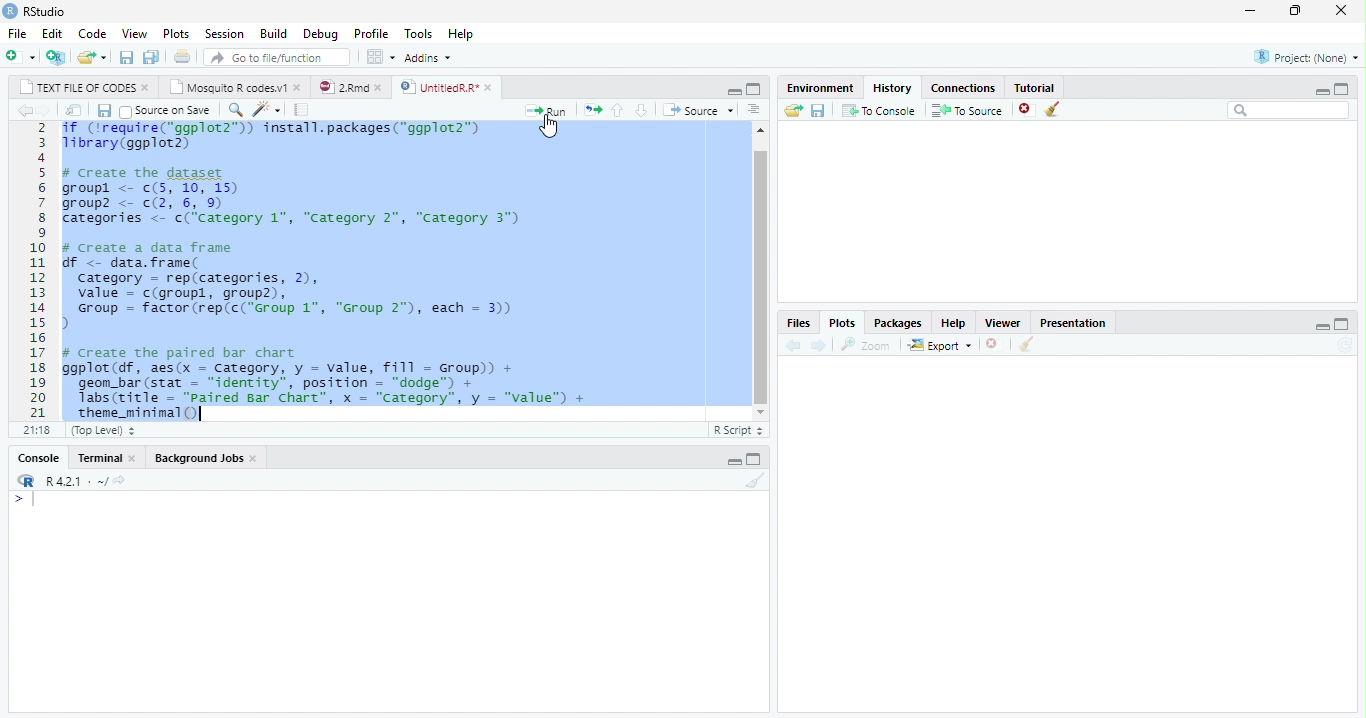  What do you see at coordinates (230, 87) in the screenshot?
I see `mosquito R codes.v1` at bounding box center [230, 87].